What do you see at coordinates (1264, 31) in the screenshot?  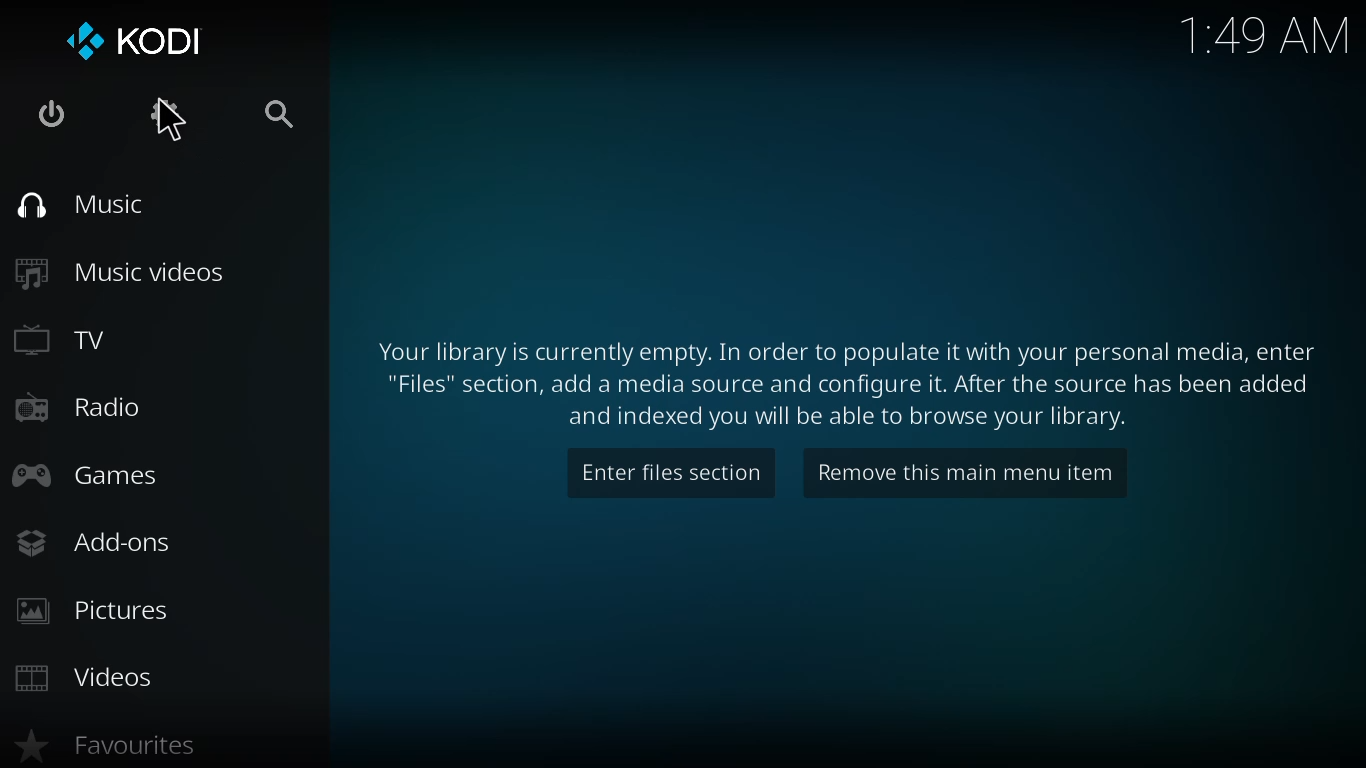 I see `time` at bounding box center [1264, 31].